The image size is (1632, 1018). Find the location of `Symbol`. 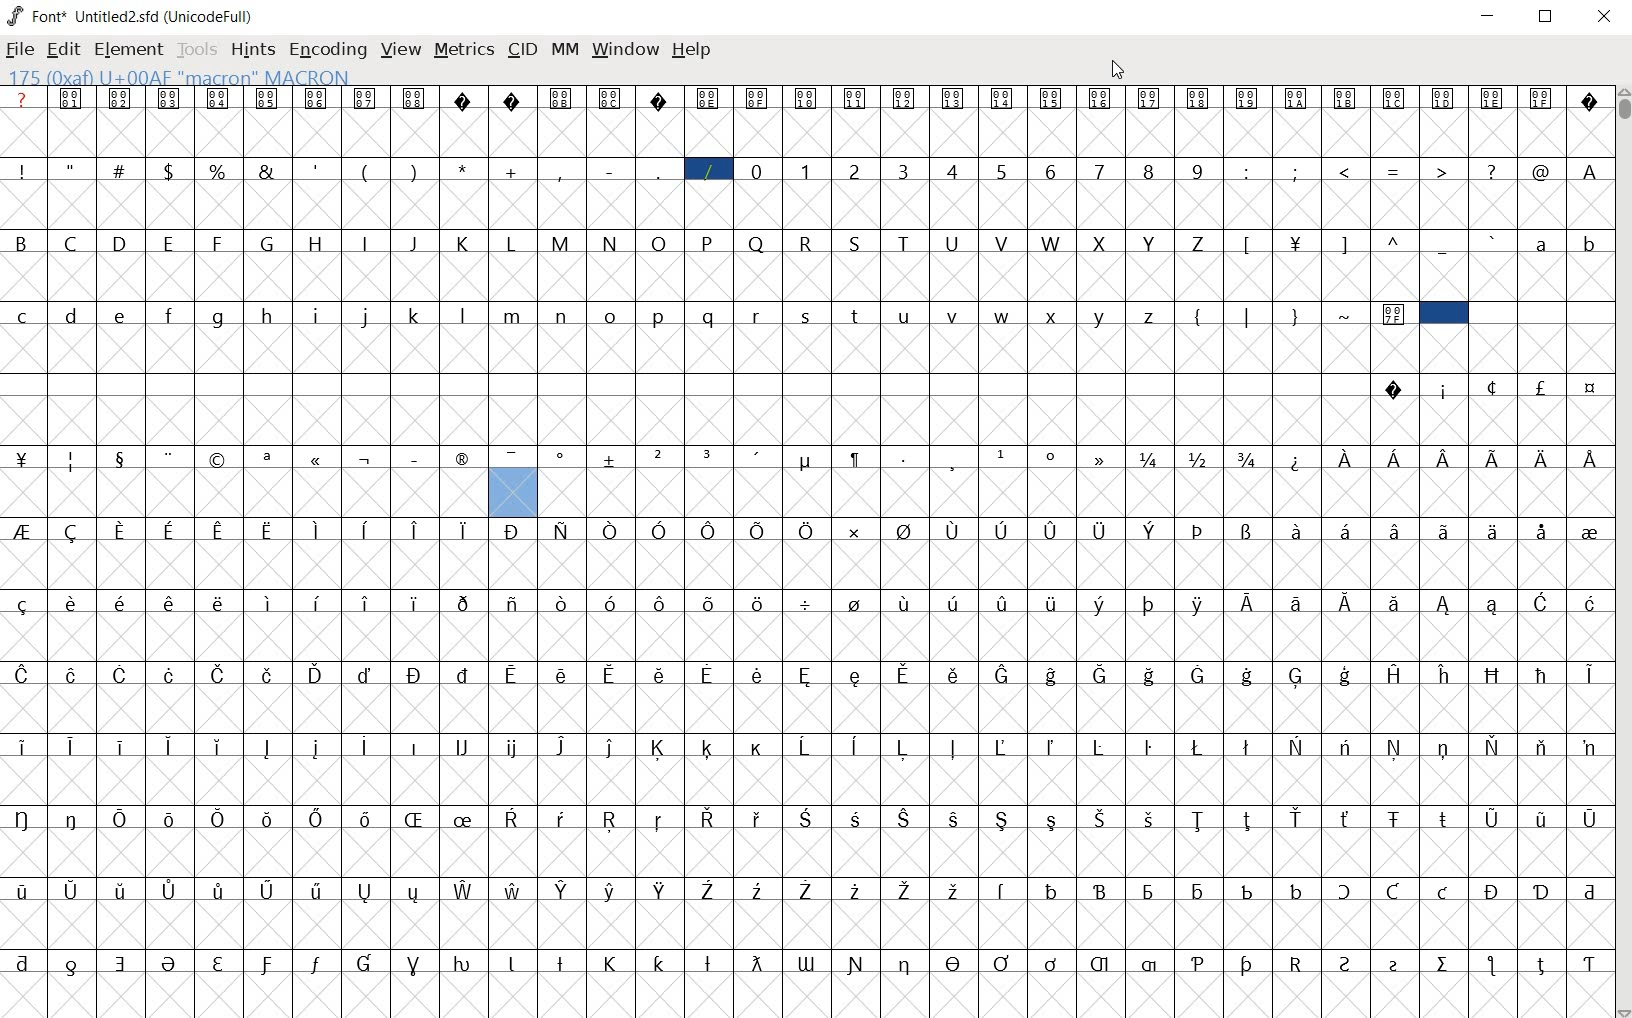

Symbol is located at coordinates (269, 818).